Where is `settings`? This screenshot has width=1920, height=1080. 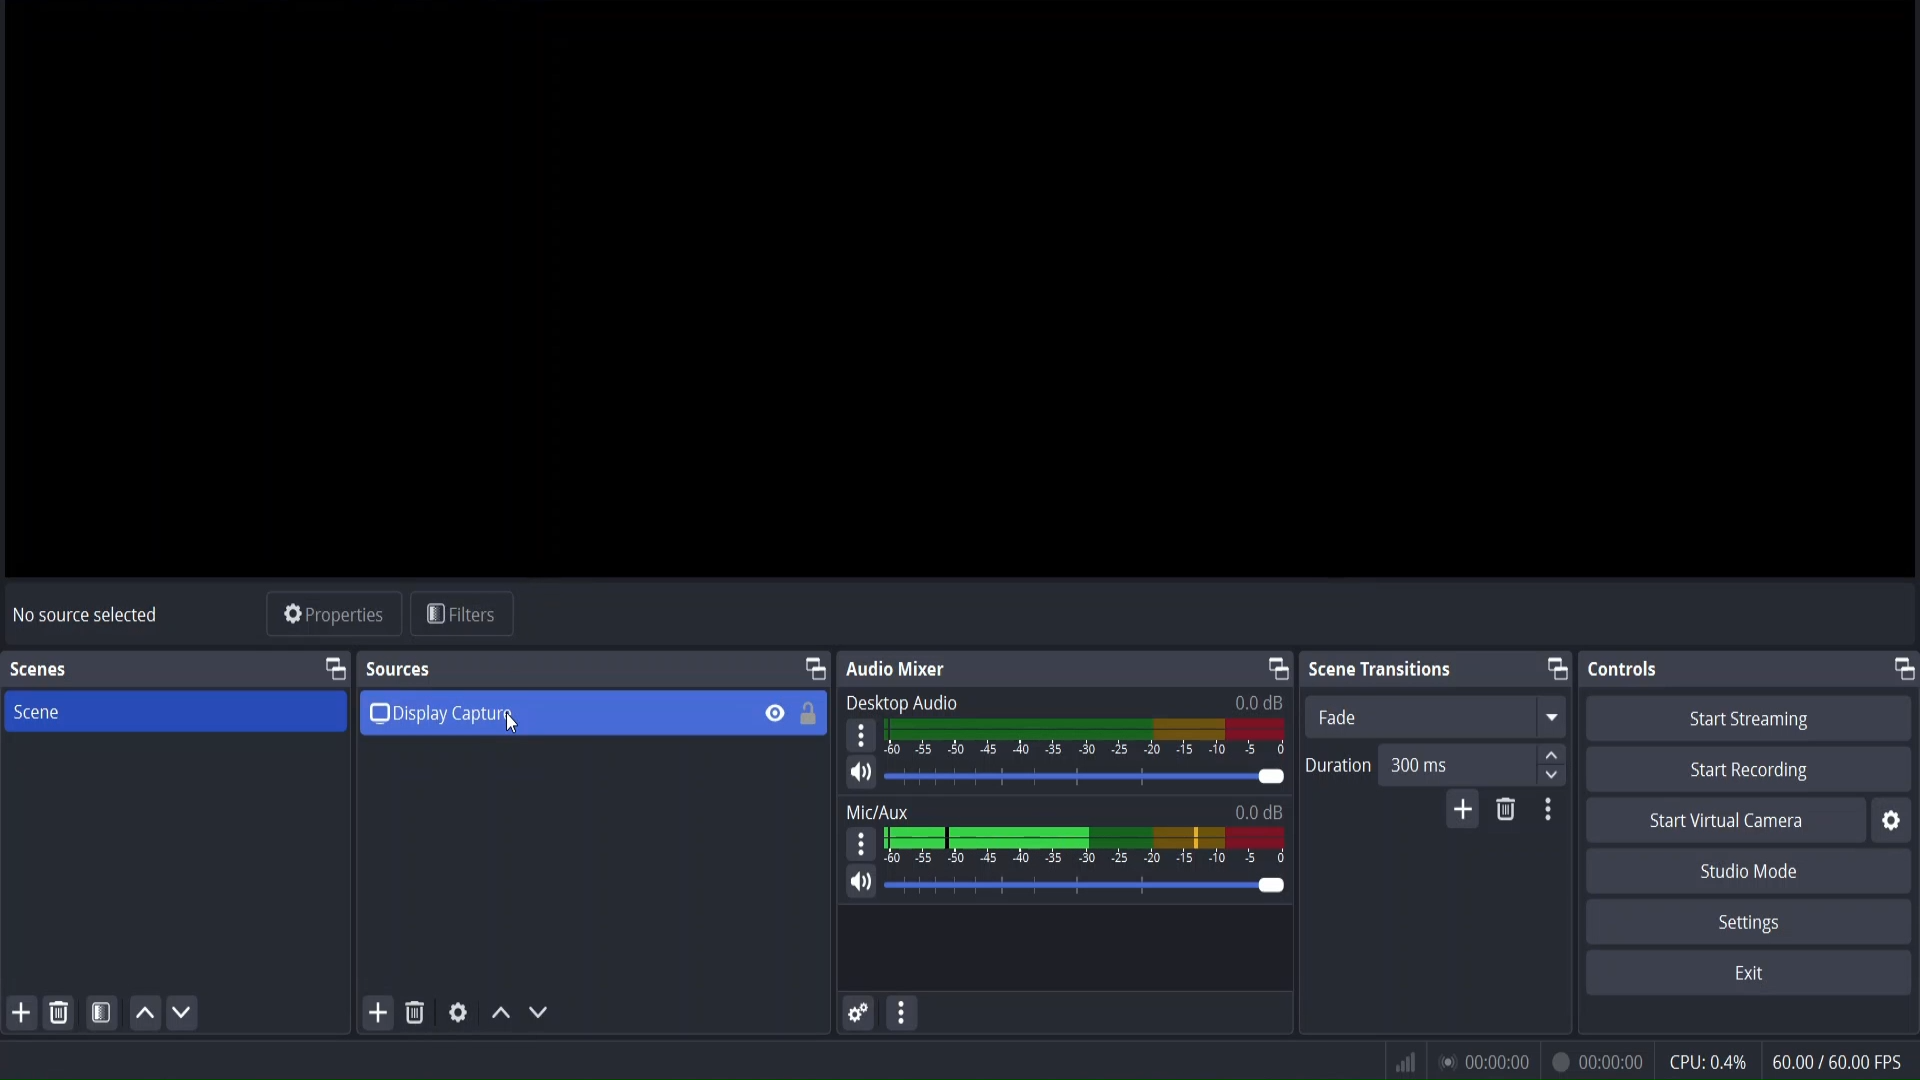 settings is located at coordinates (1745, 922).